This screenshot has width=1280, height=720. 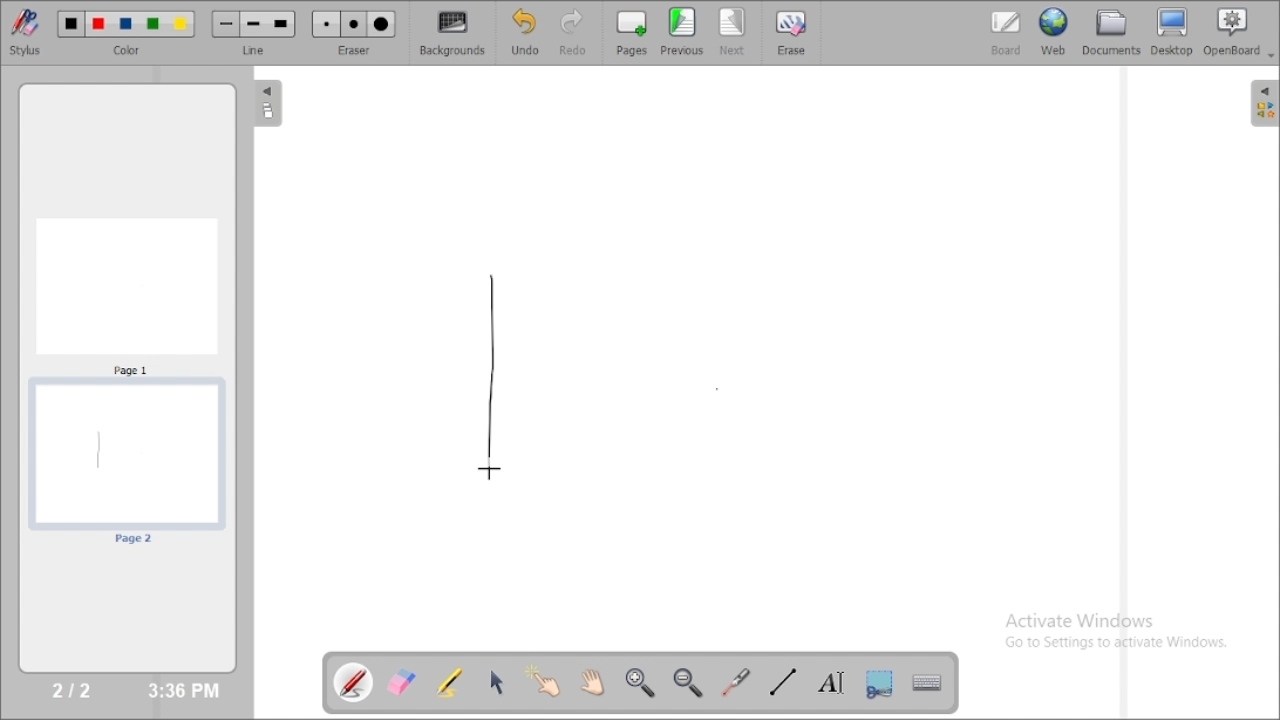 What do you see at coordinates (524, 32) in the screenshot?
I see `undo` at bounding box center [524, 32].